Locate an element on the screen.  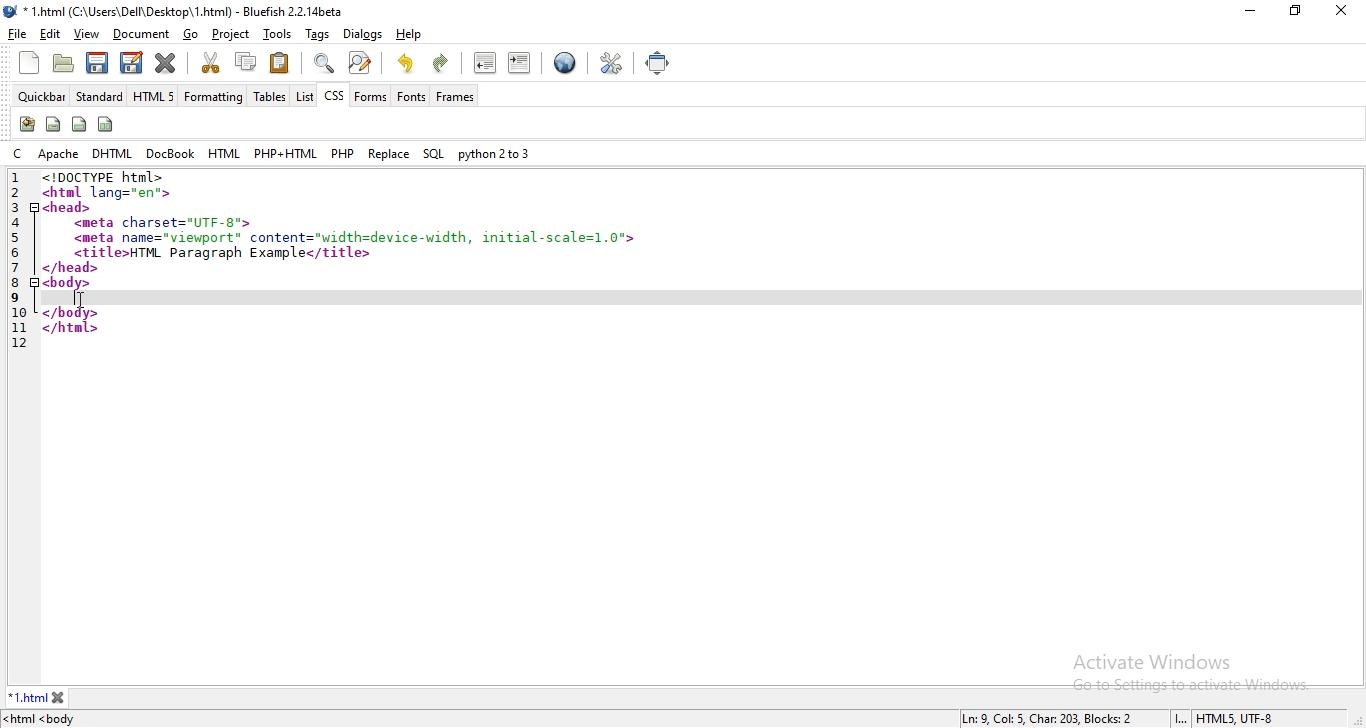
edit is located at coordinates (51, 33).